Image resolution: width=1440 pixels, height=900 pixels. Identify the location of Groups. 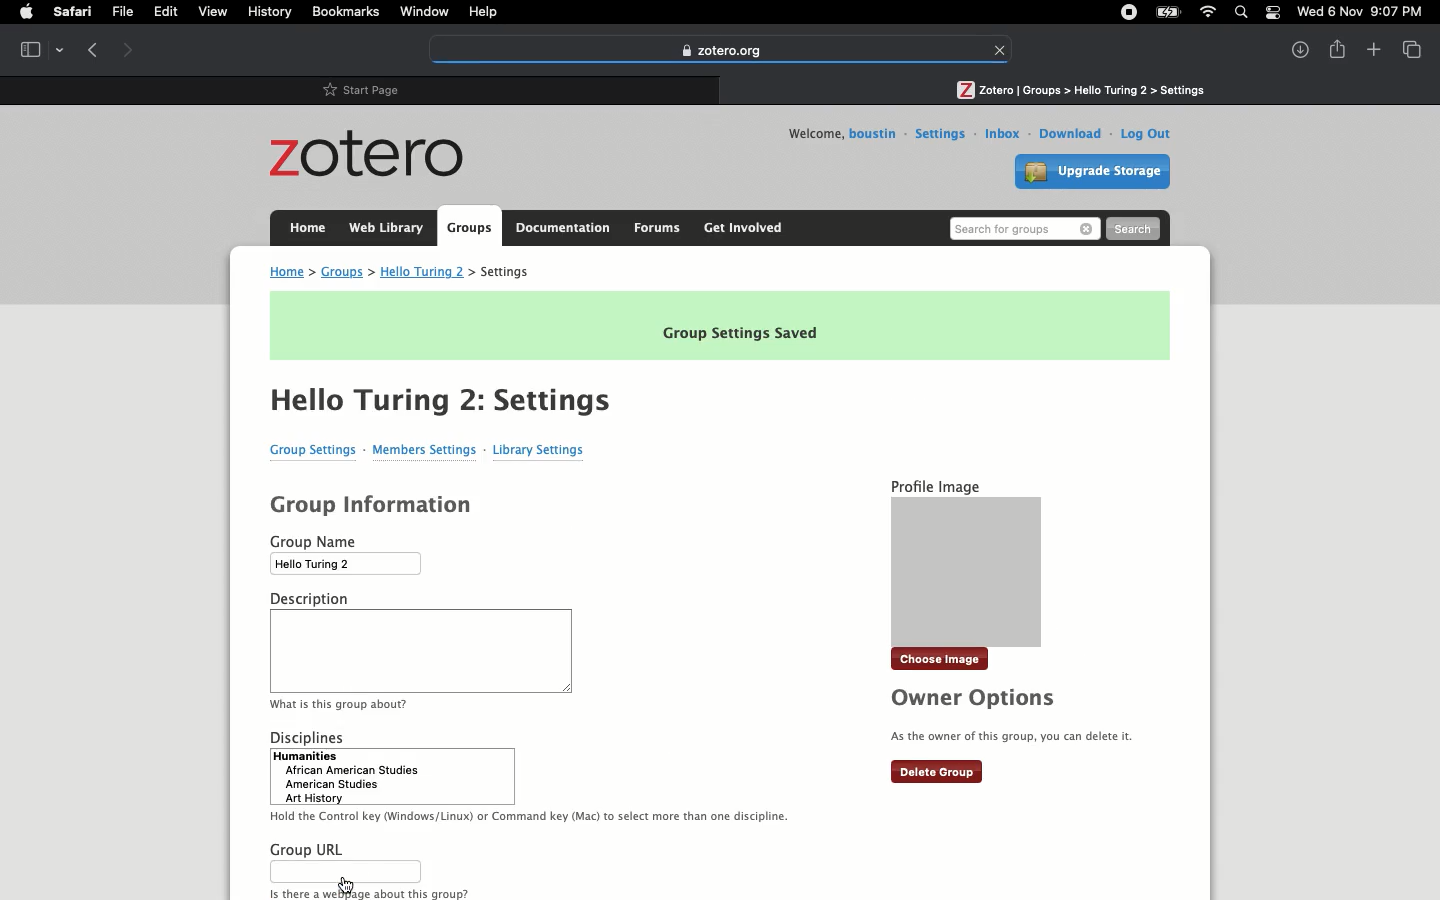
(467, 228).